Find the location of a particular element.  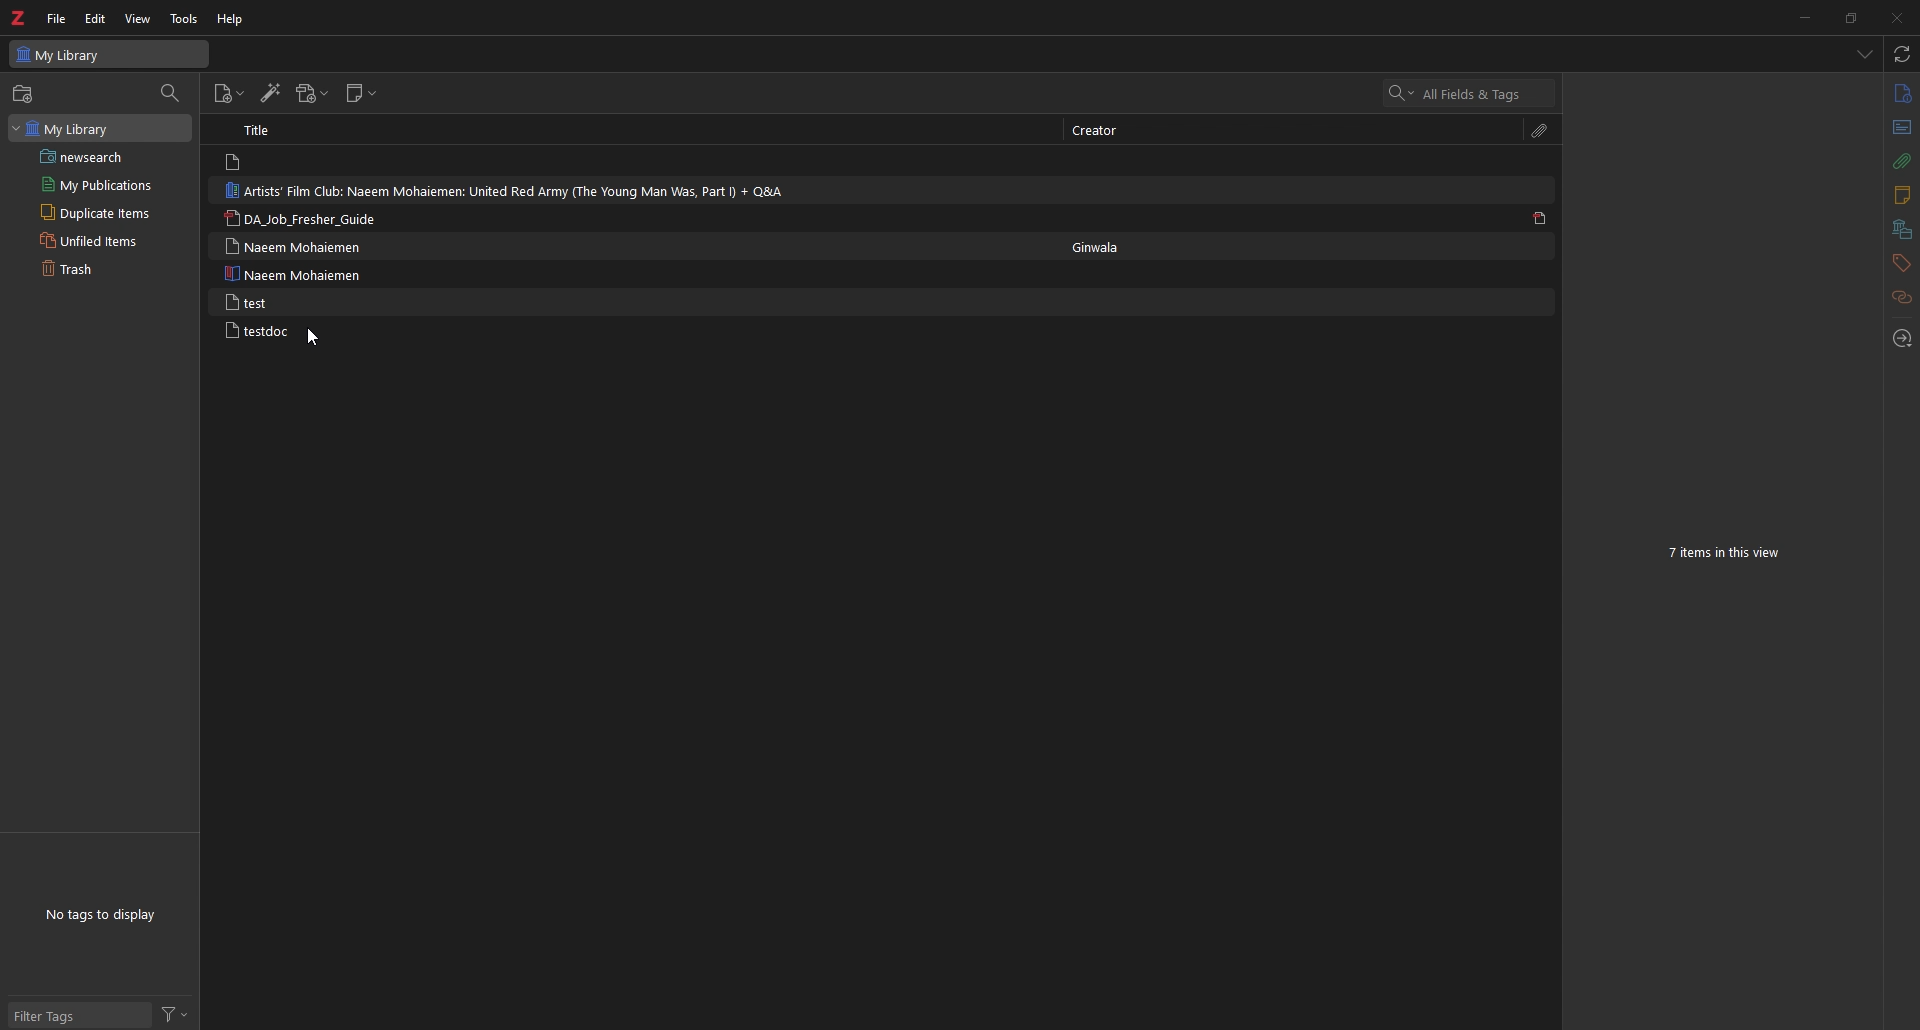

edit is located at coordinates (95, 18).